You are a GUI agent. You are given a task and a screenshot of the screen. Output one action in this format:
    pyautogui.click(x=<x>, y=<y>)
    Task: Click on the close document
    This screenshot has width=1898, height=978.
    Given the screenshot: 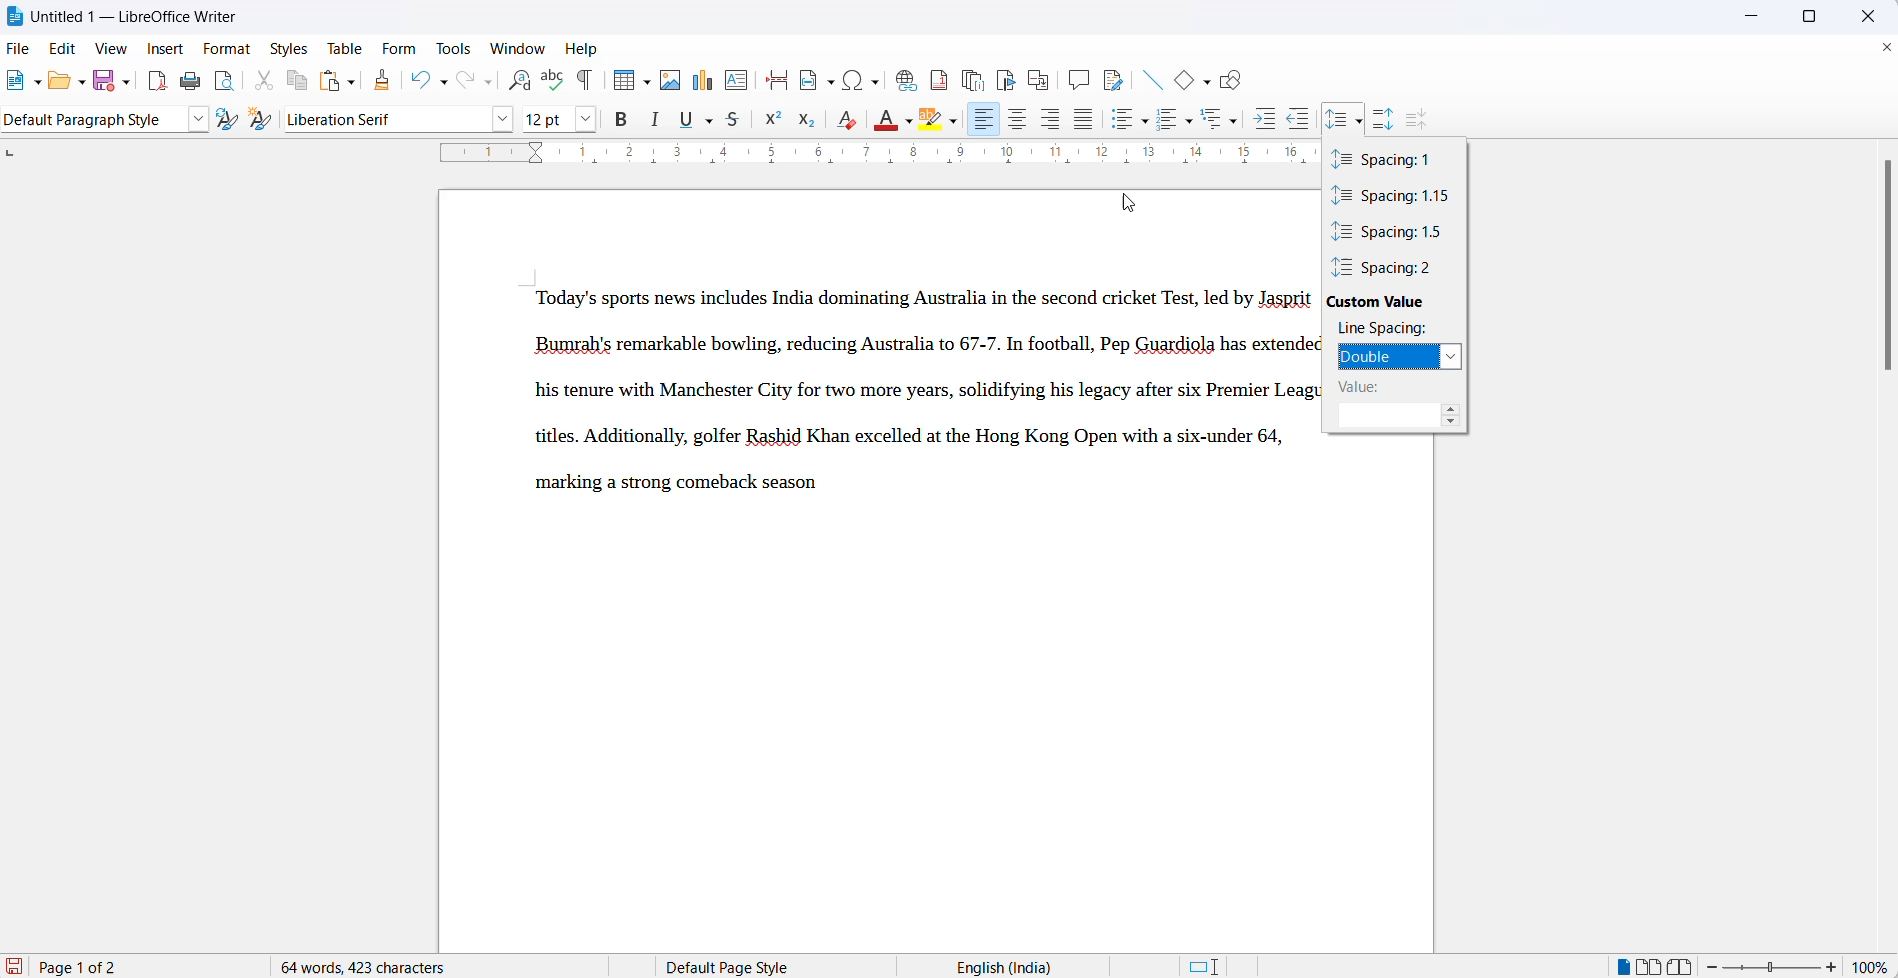 What is the action you would take?
    pyautogui.click(x=1886, y=48)
    